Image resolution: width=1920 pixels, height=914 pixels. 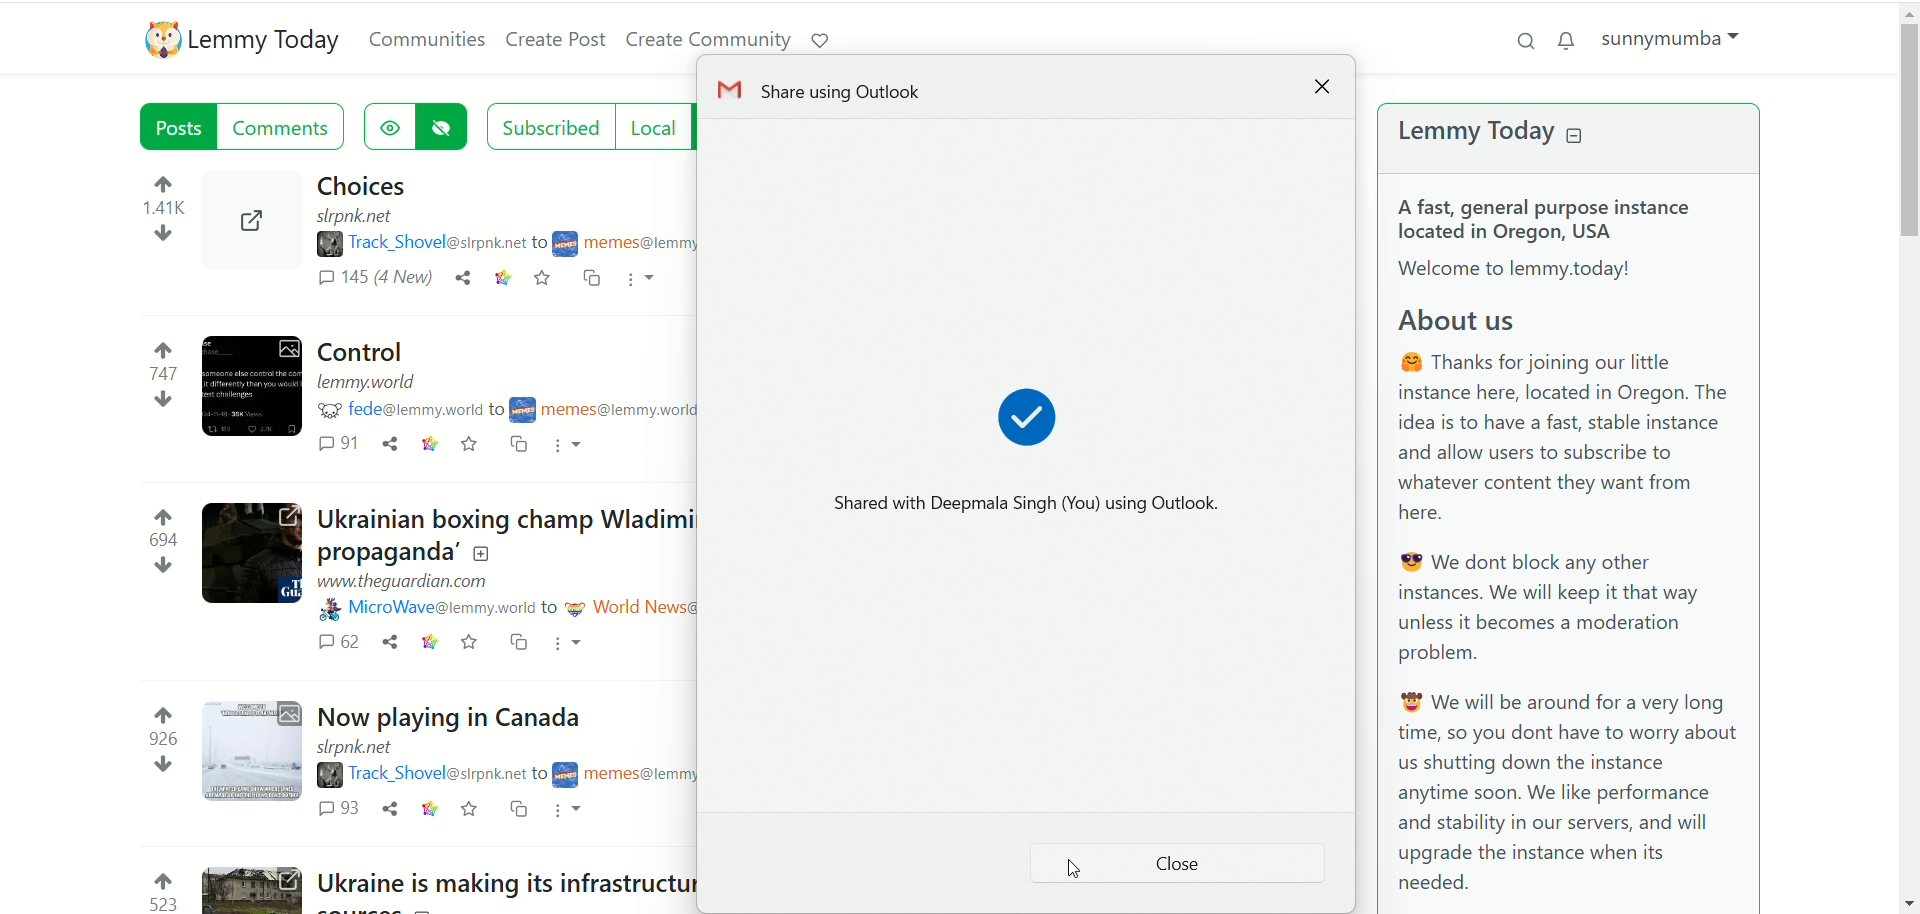 I want to click on more, so click(x=572, y=646).